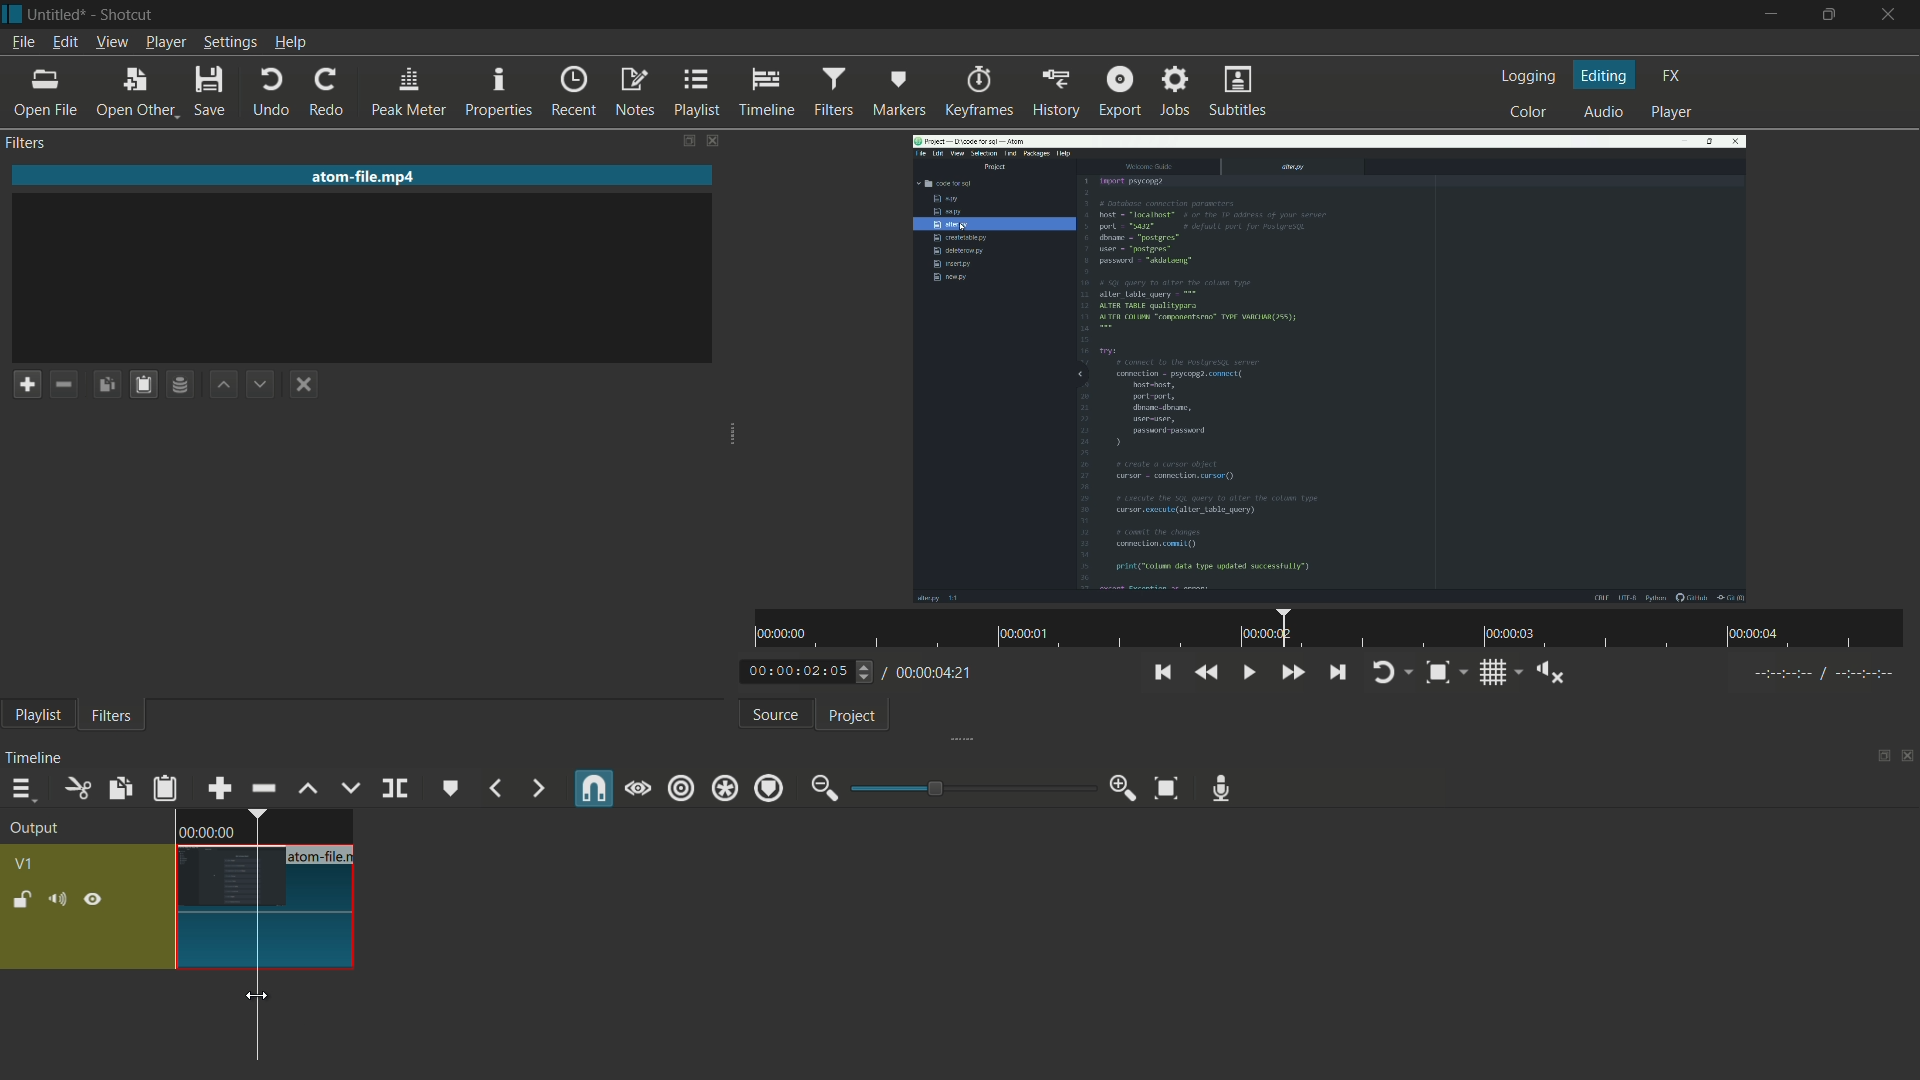  Describe the element at coordinates (1529, 75) in the screenshot. I see `logging` at that location.